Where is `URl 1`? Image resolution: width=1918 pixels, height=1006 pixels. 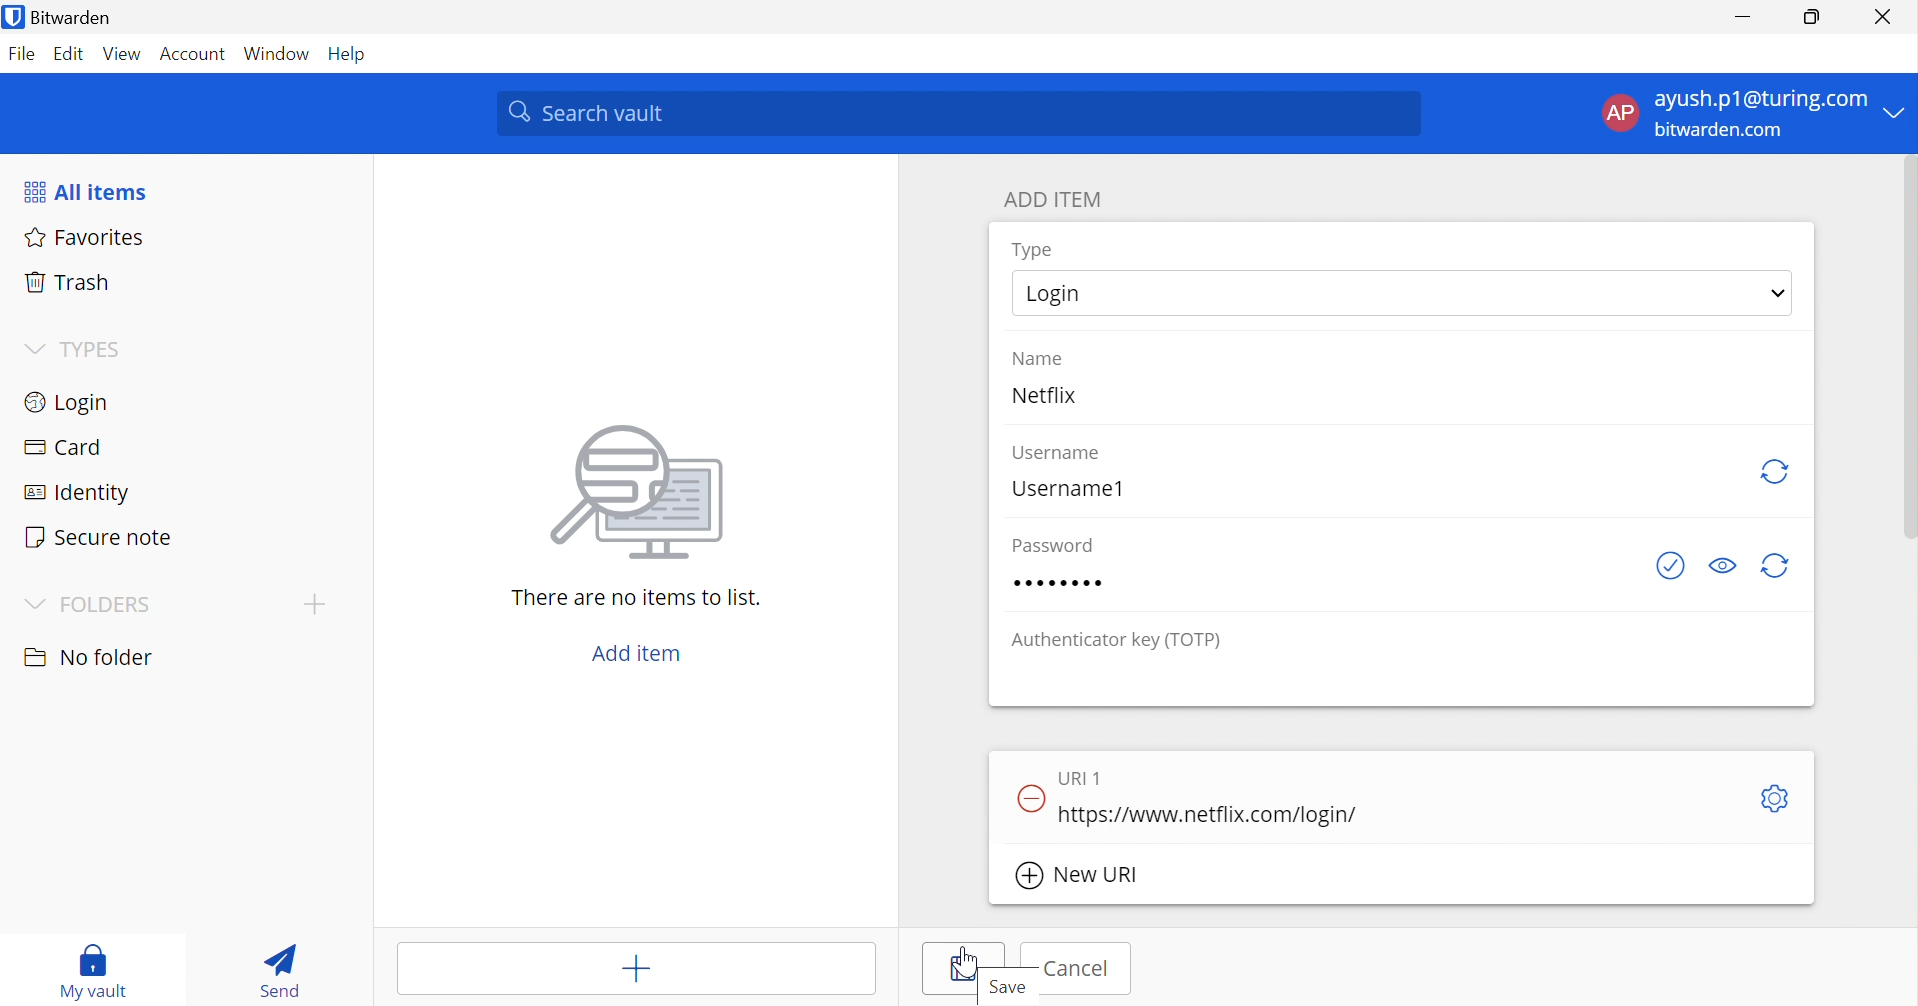 URl 1 is located at coordinates (1080, 778).